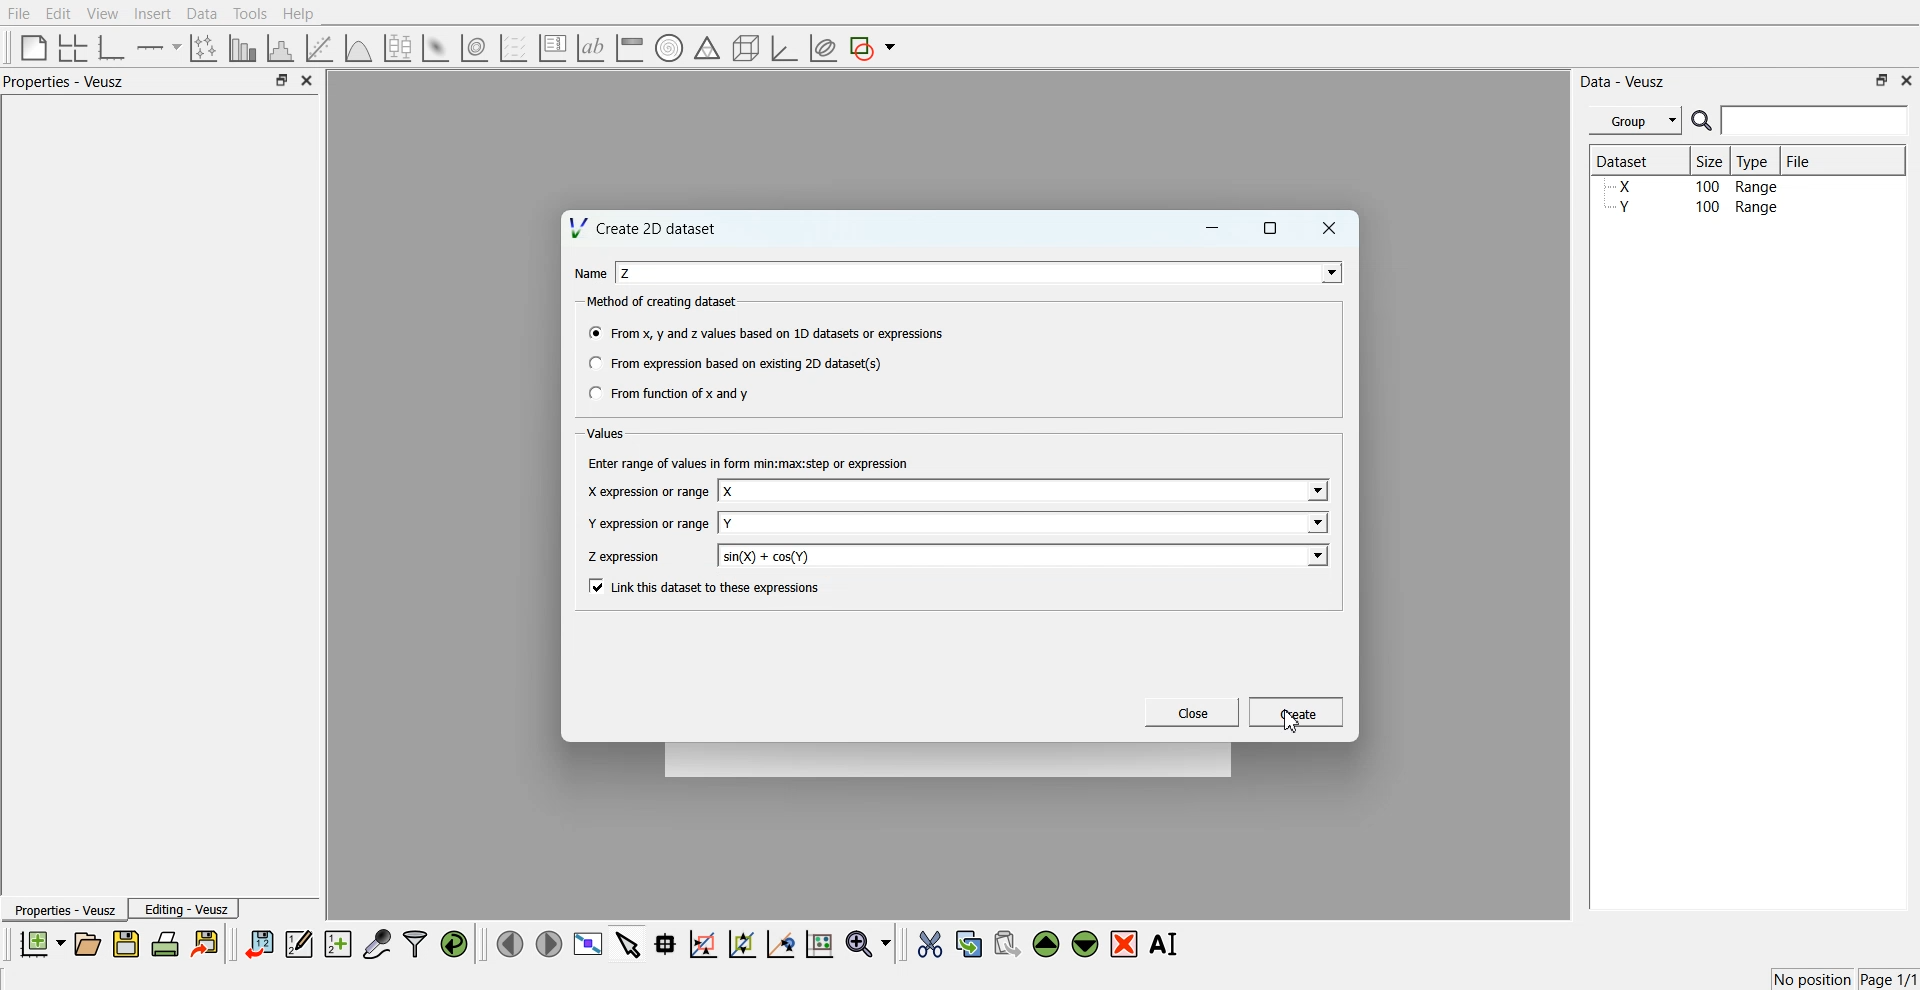 The height and width of the screenshot is (990, 1920). I want to click on Properties - Veusz, so click(63, 909).